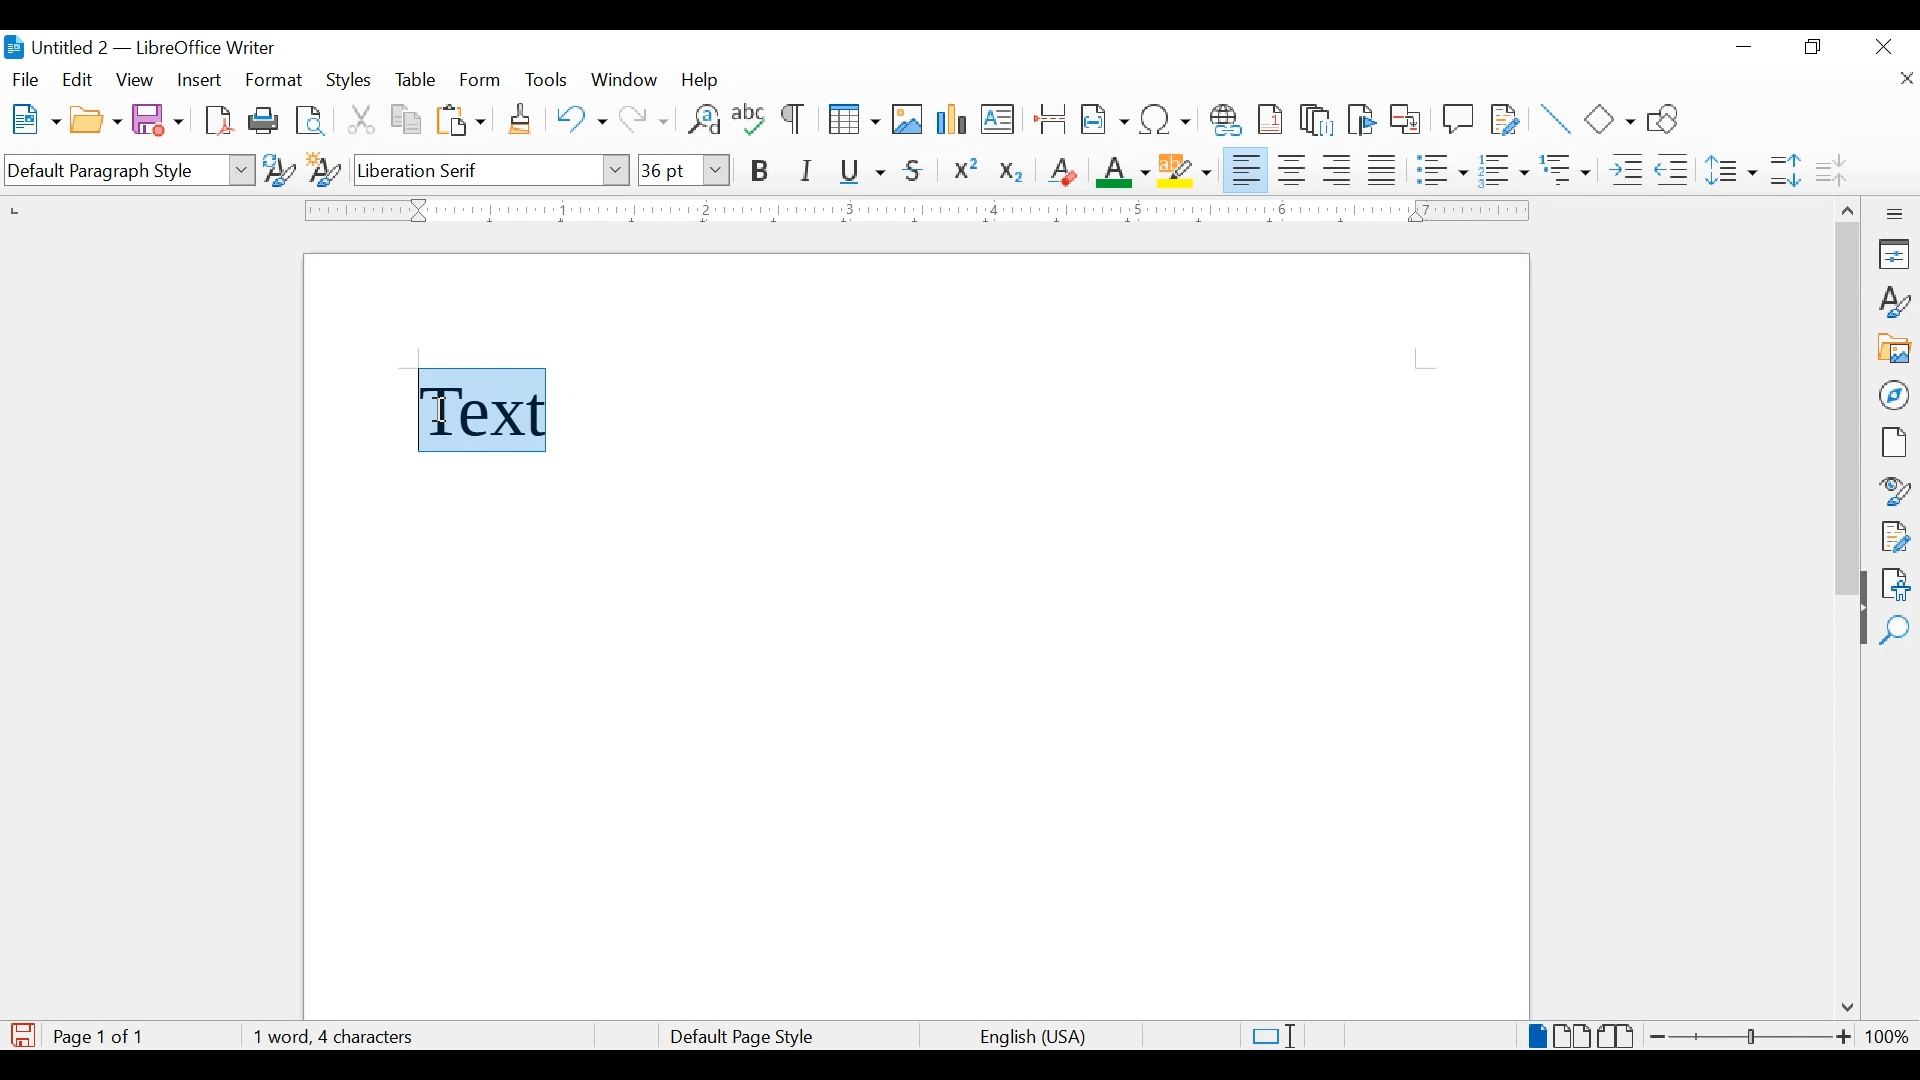 This screenshot has height=1080, width=1920. Describe the element at coordinates (1574, 1036) in the screenshot. I see `multi page view` at that location.